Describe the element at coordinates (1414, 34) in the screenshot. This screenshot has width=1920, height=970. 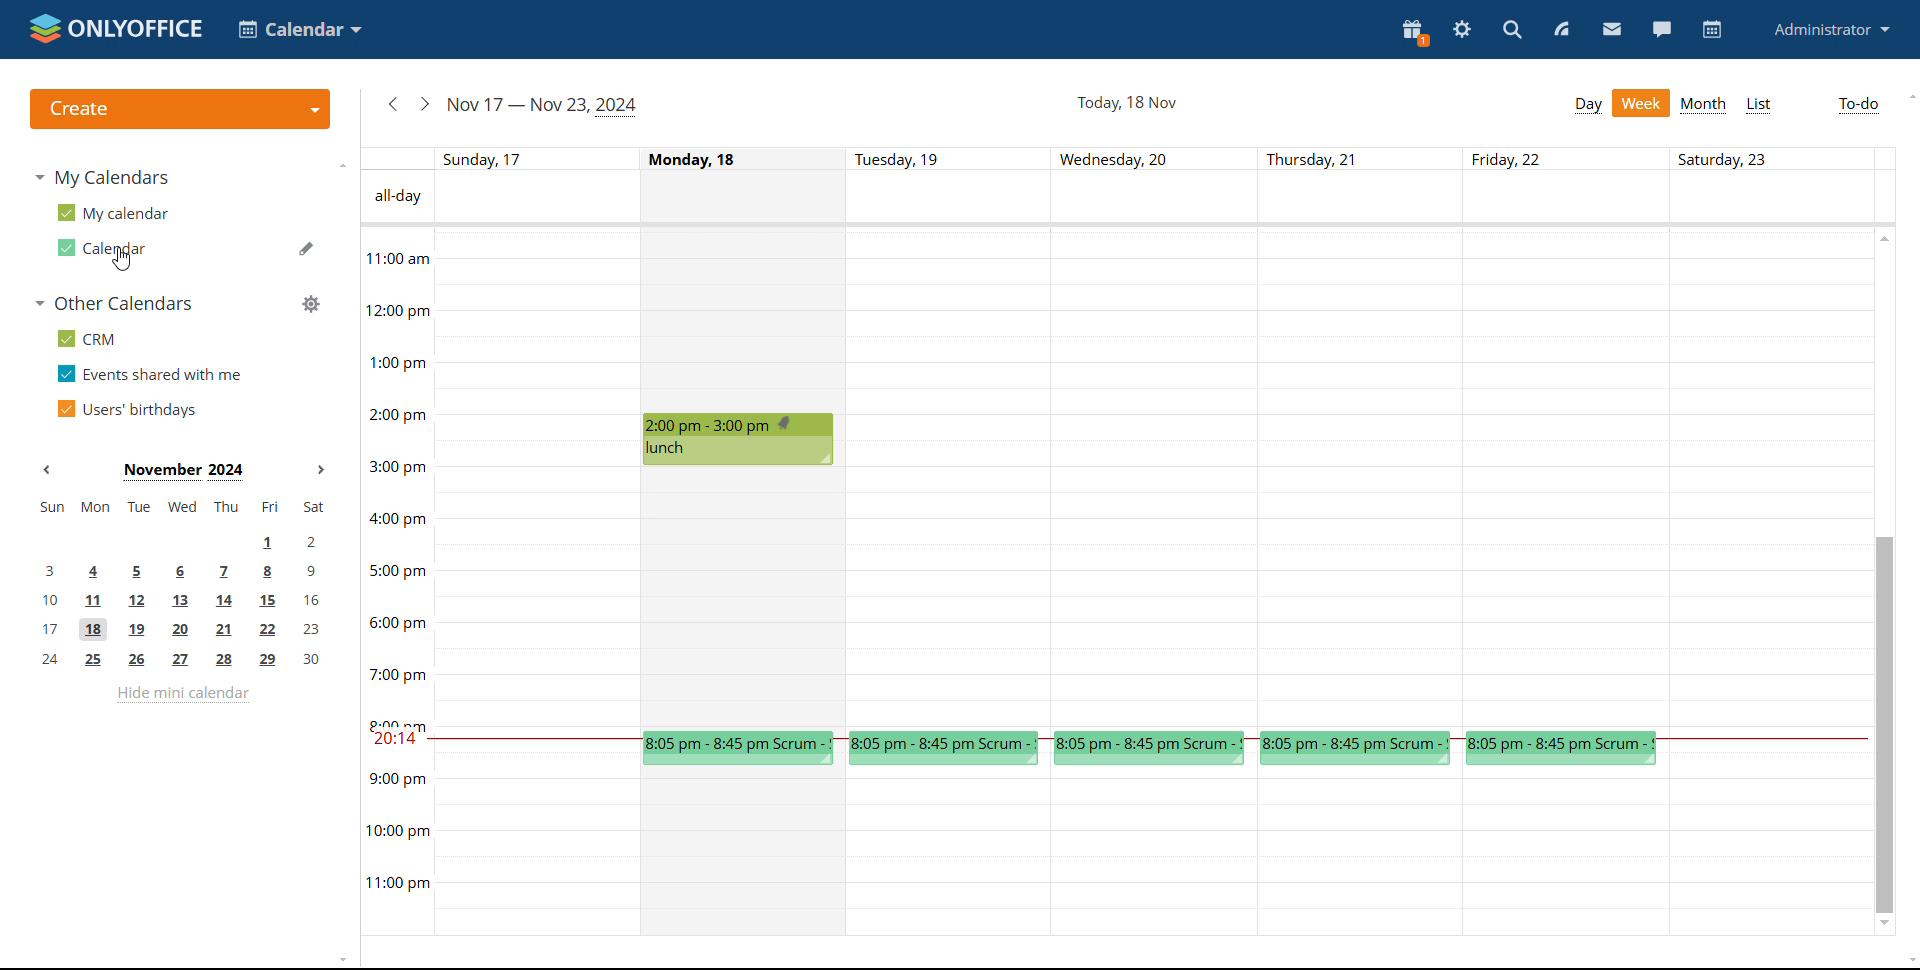
I see `present` at that location.